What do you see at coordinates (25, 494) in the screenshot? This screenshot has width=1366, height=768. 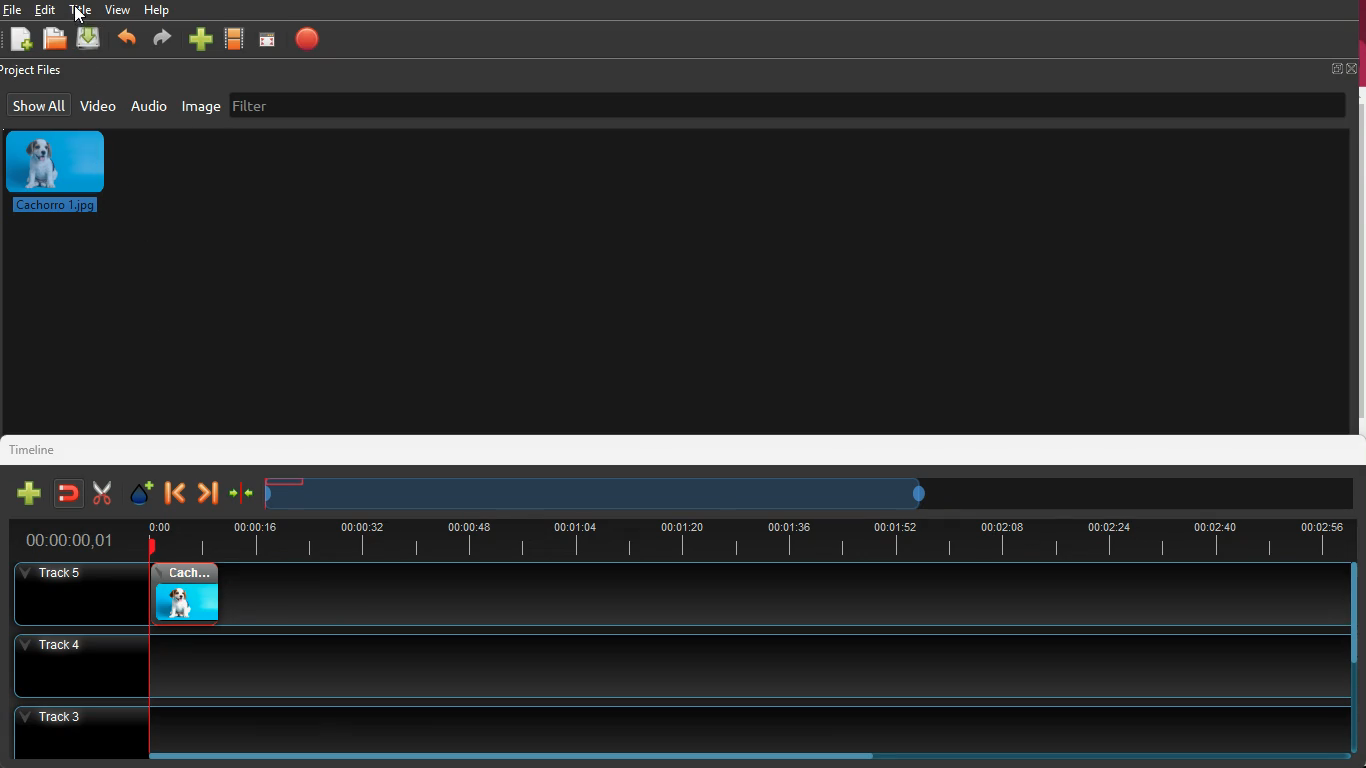 I see `add` at bounding box center [25, 494].